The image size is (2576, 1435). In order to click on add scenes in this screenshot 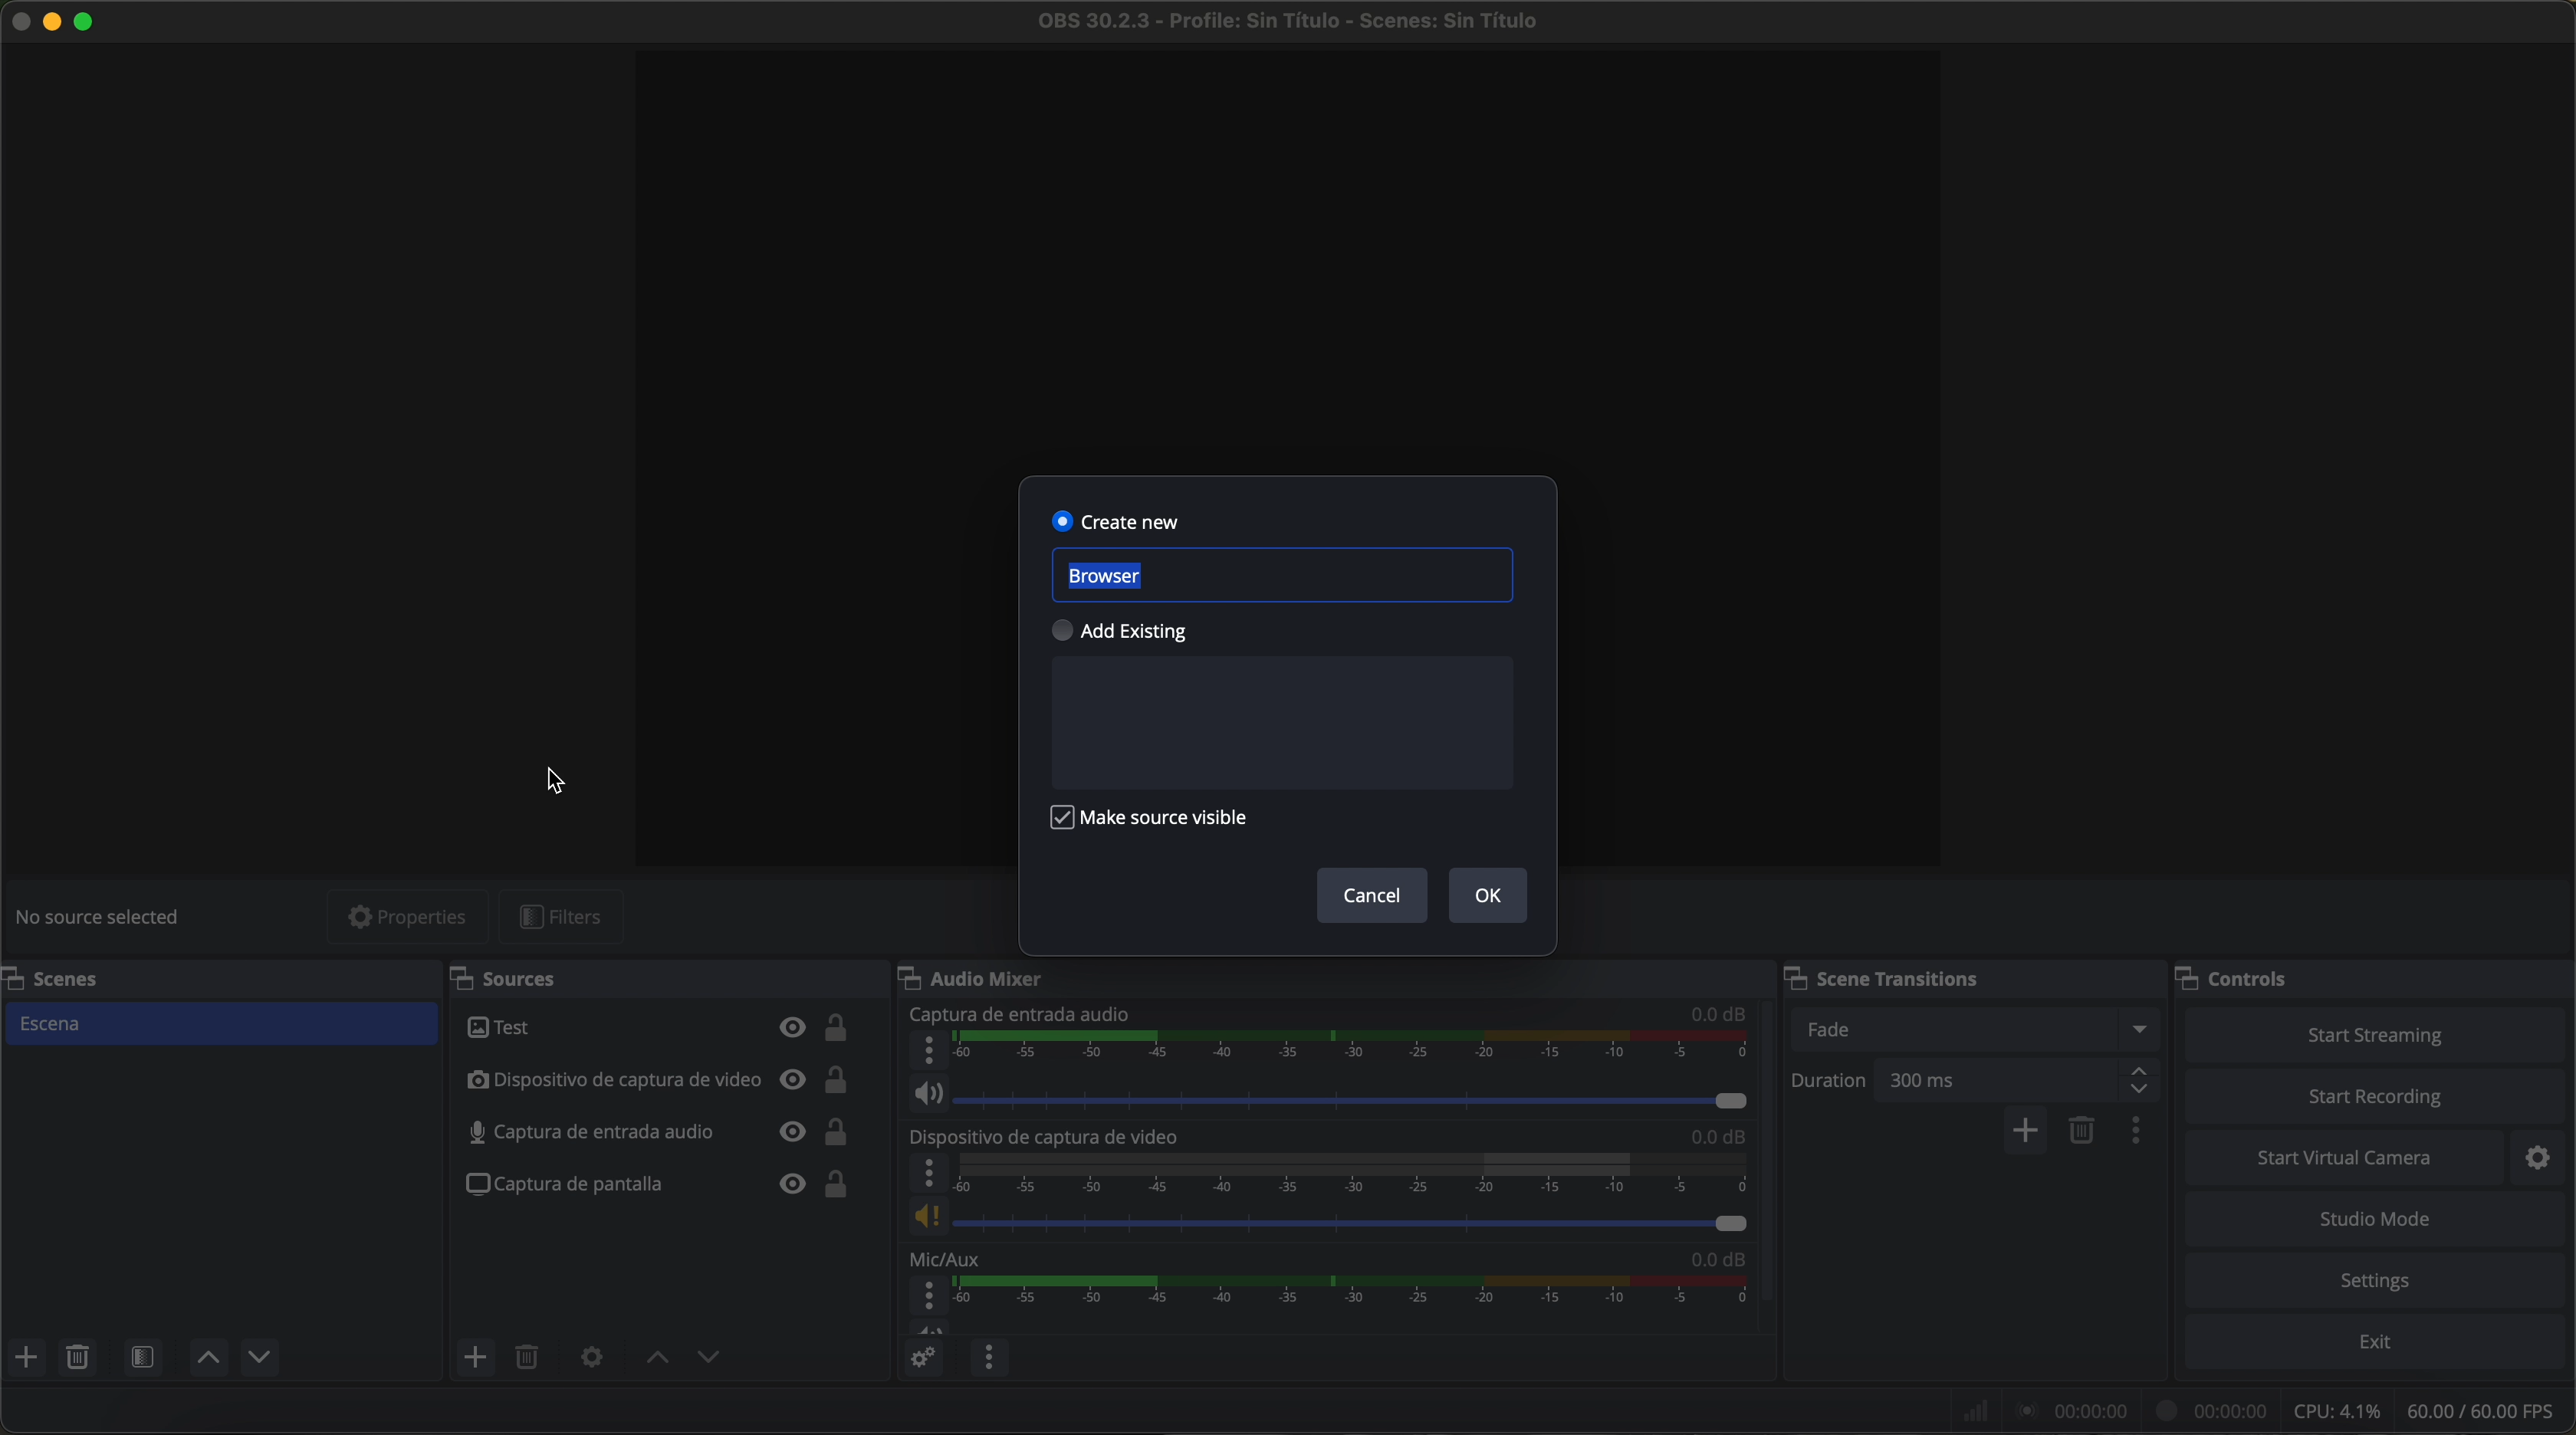, I will do `click(25, 1357)`.